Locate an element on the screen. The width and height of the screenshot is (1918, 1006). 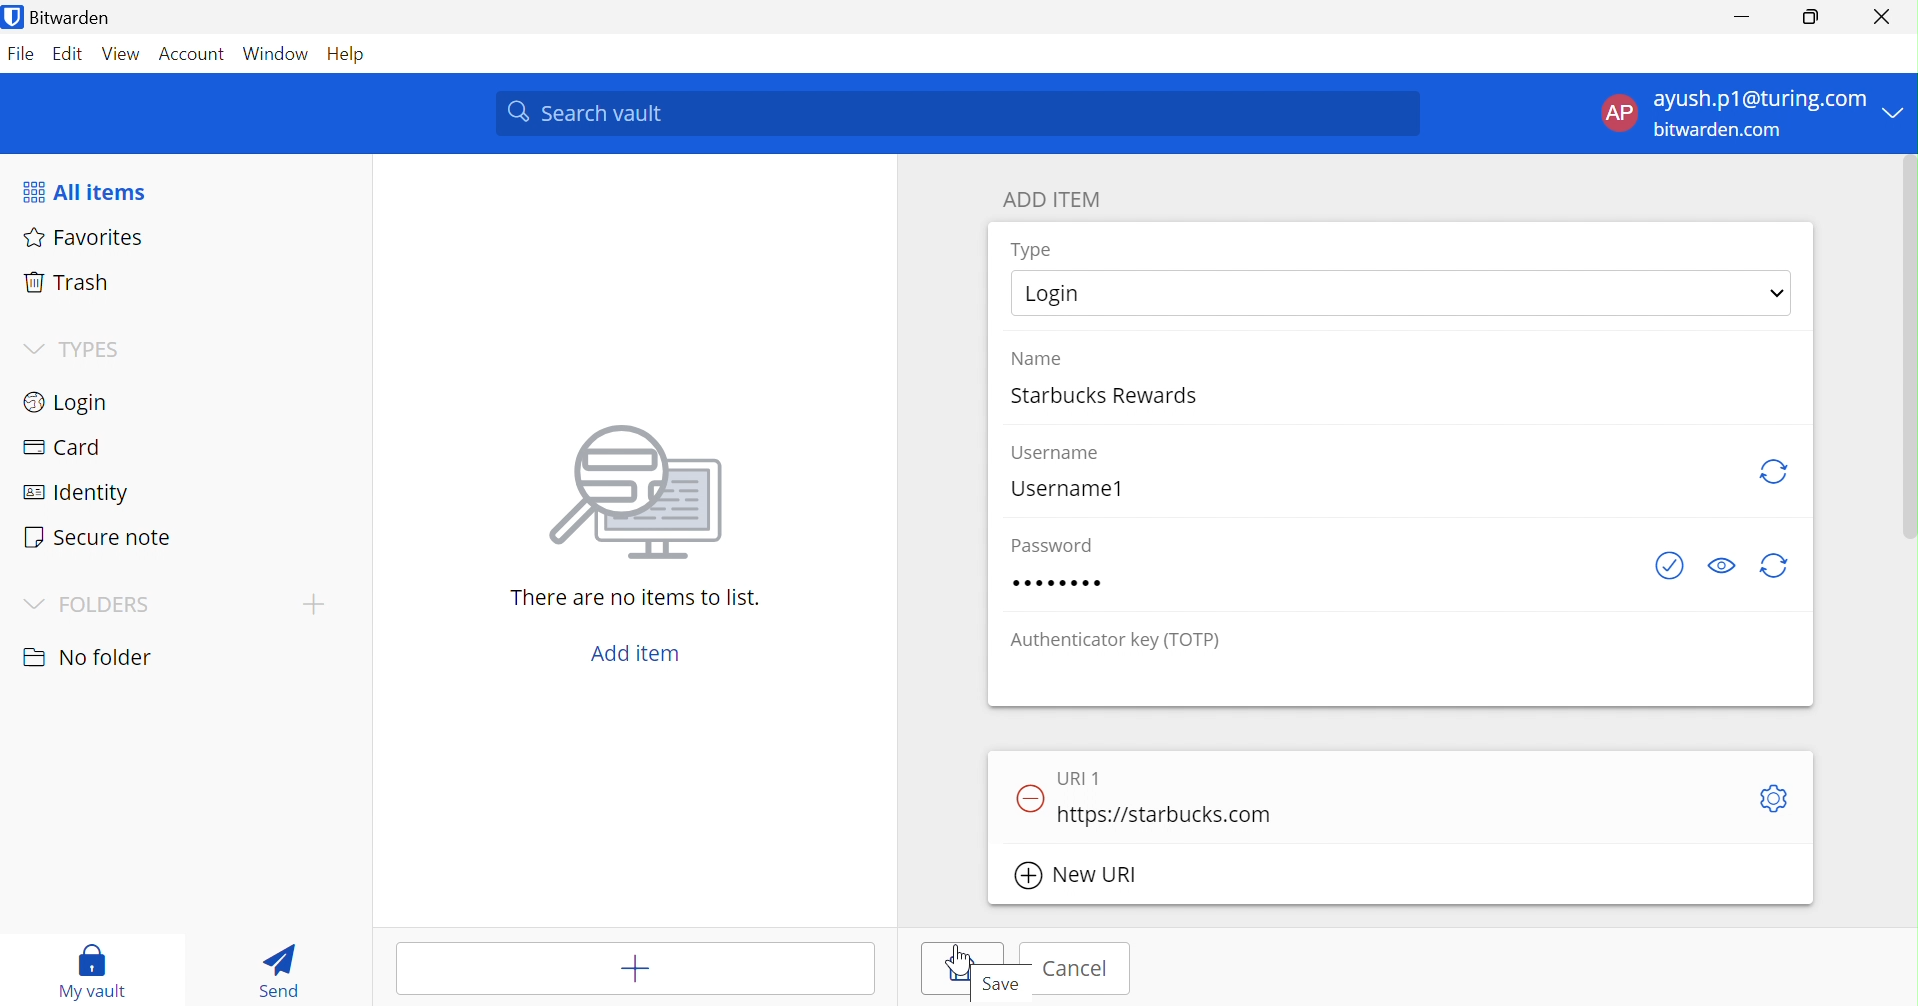
Card is located at coordinates (64, 447).